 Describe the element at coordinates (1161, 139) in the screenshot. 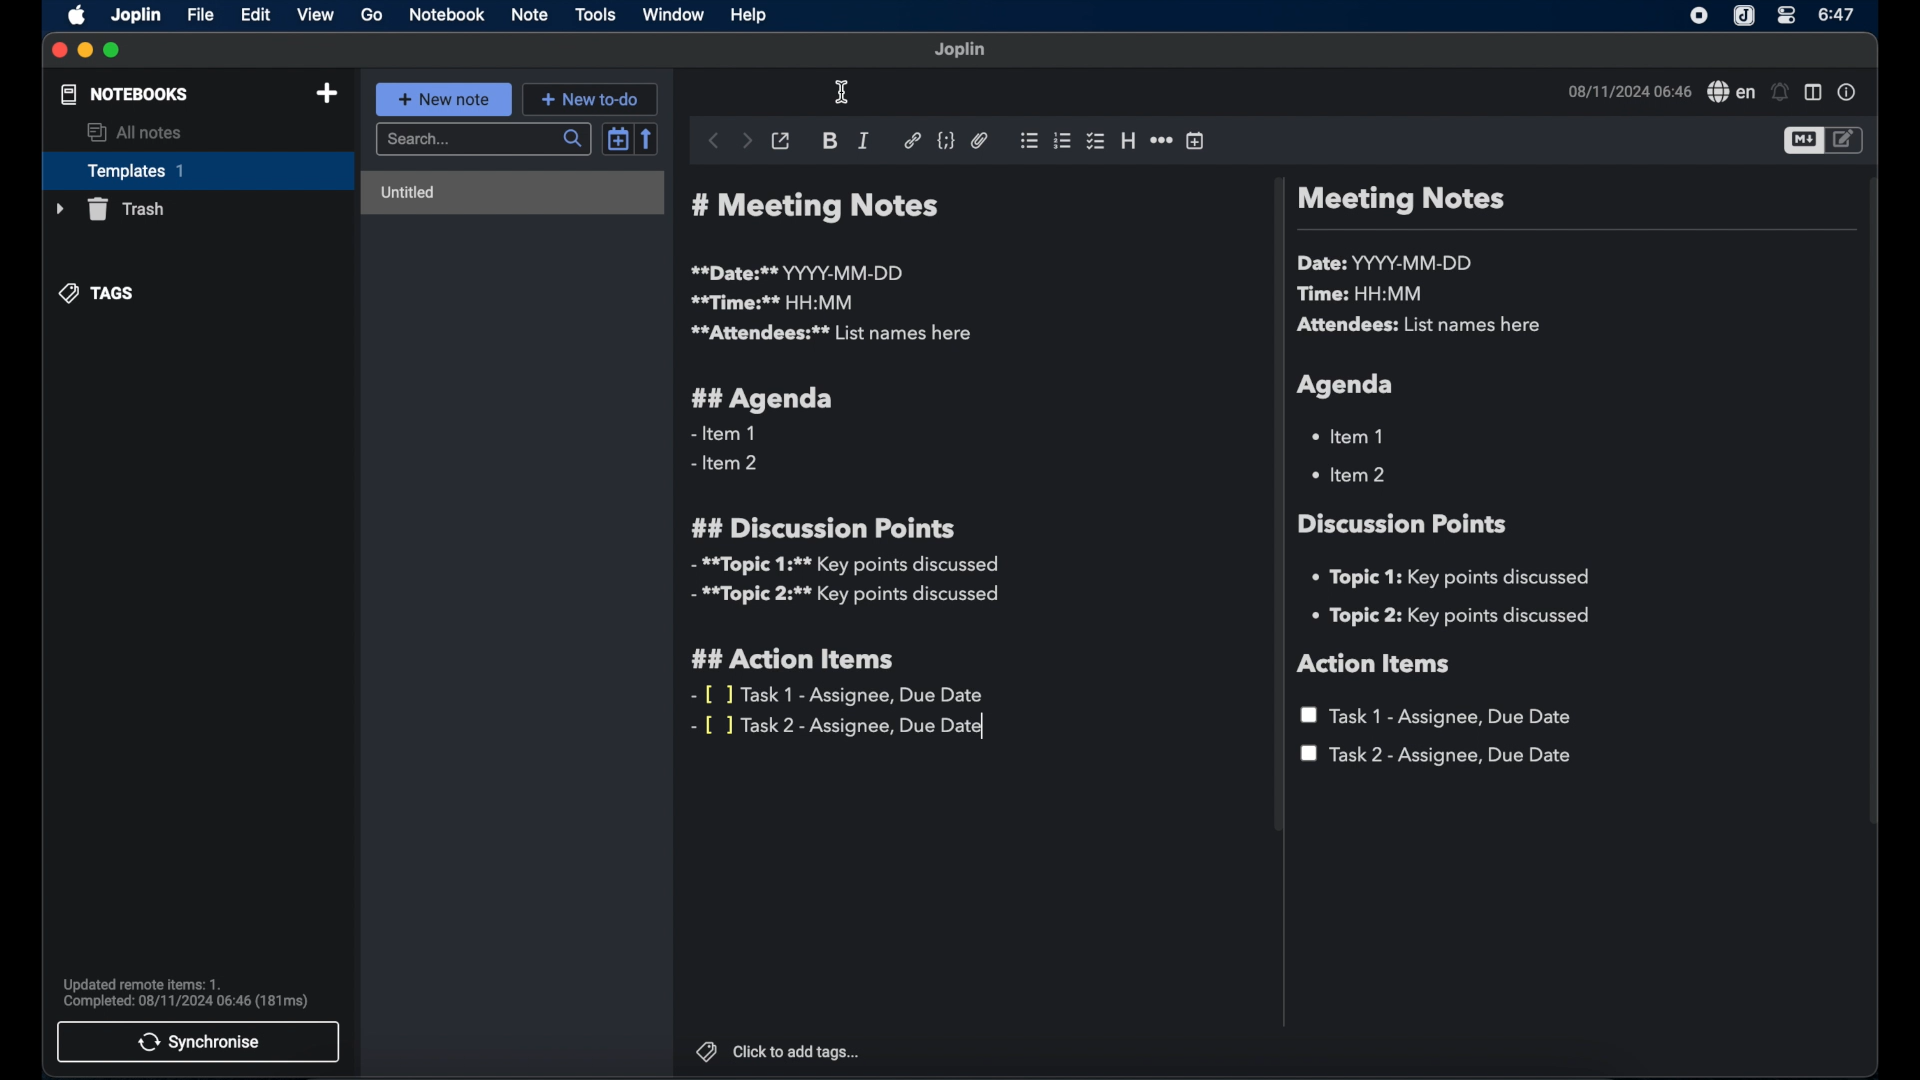

I see `horizontal rule` at that location.